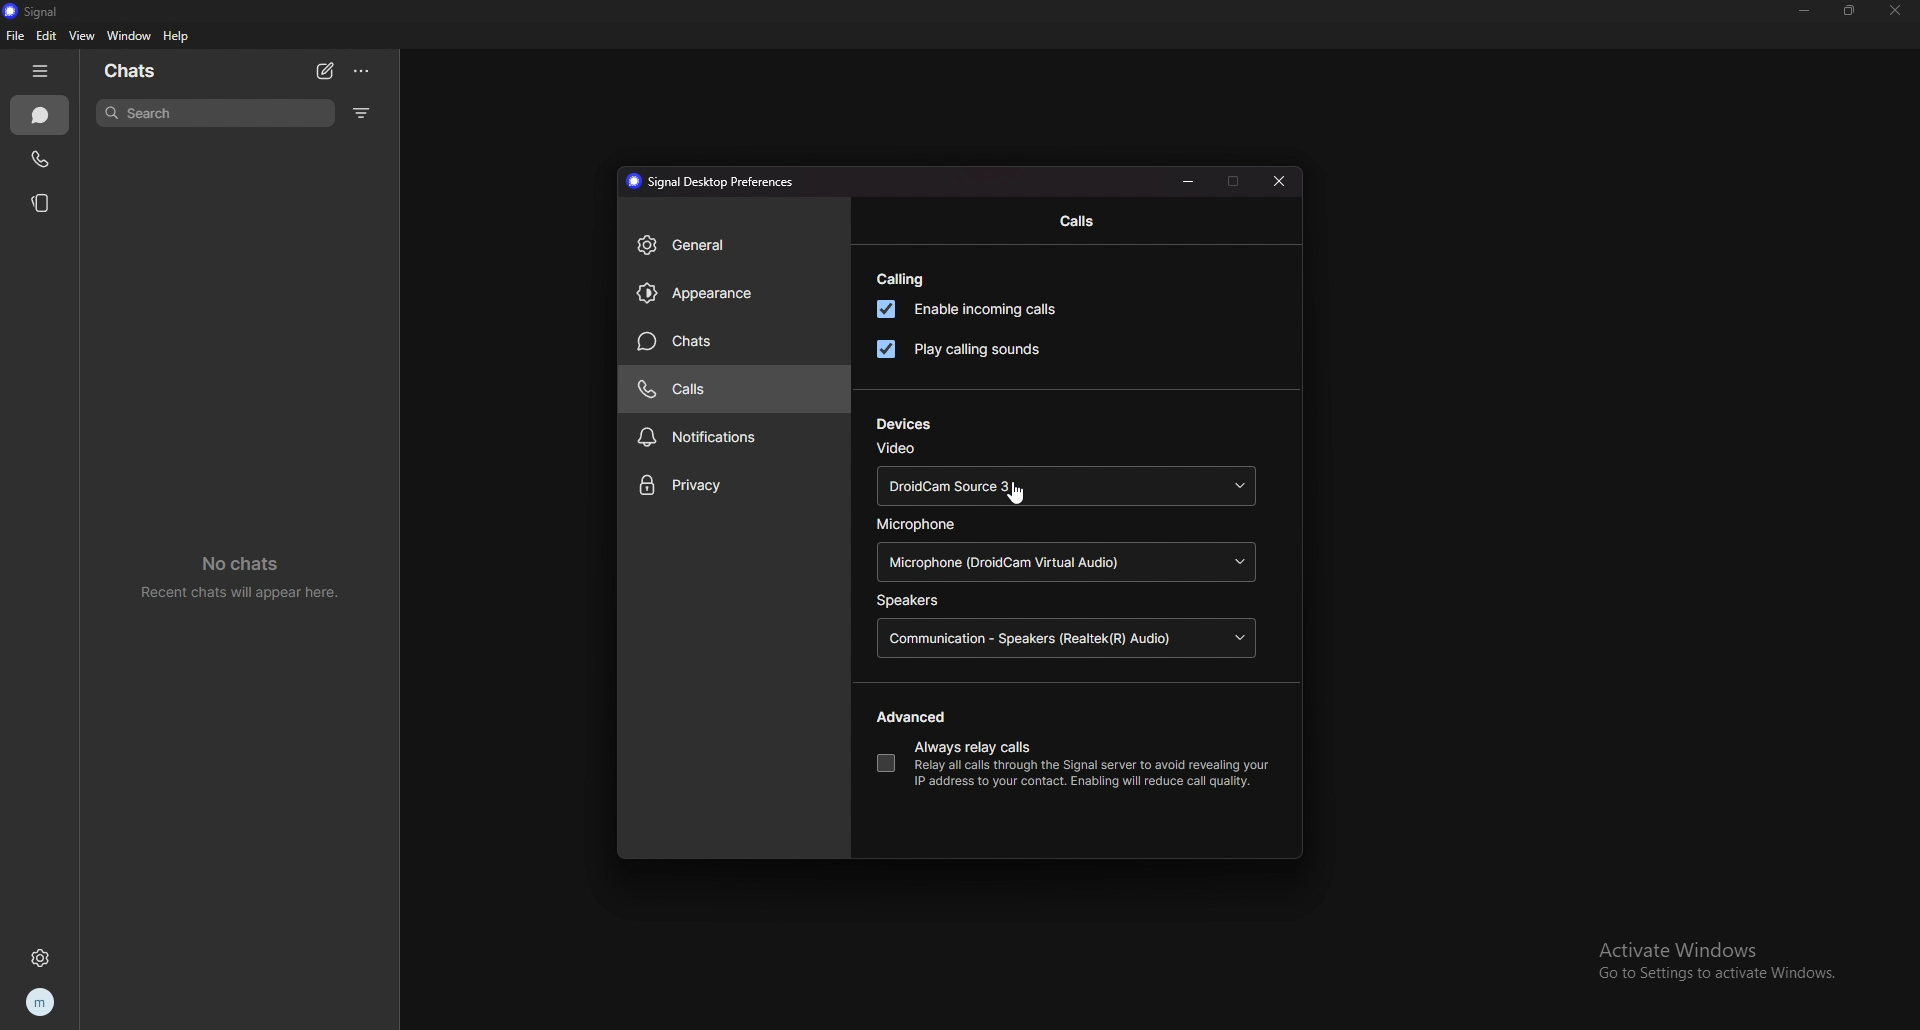 The height and width of the screenshot is (1030, 1920). Describe the element at coordinates (735, 487) in the screenshot. I see `priavcy` at that location.